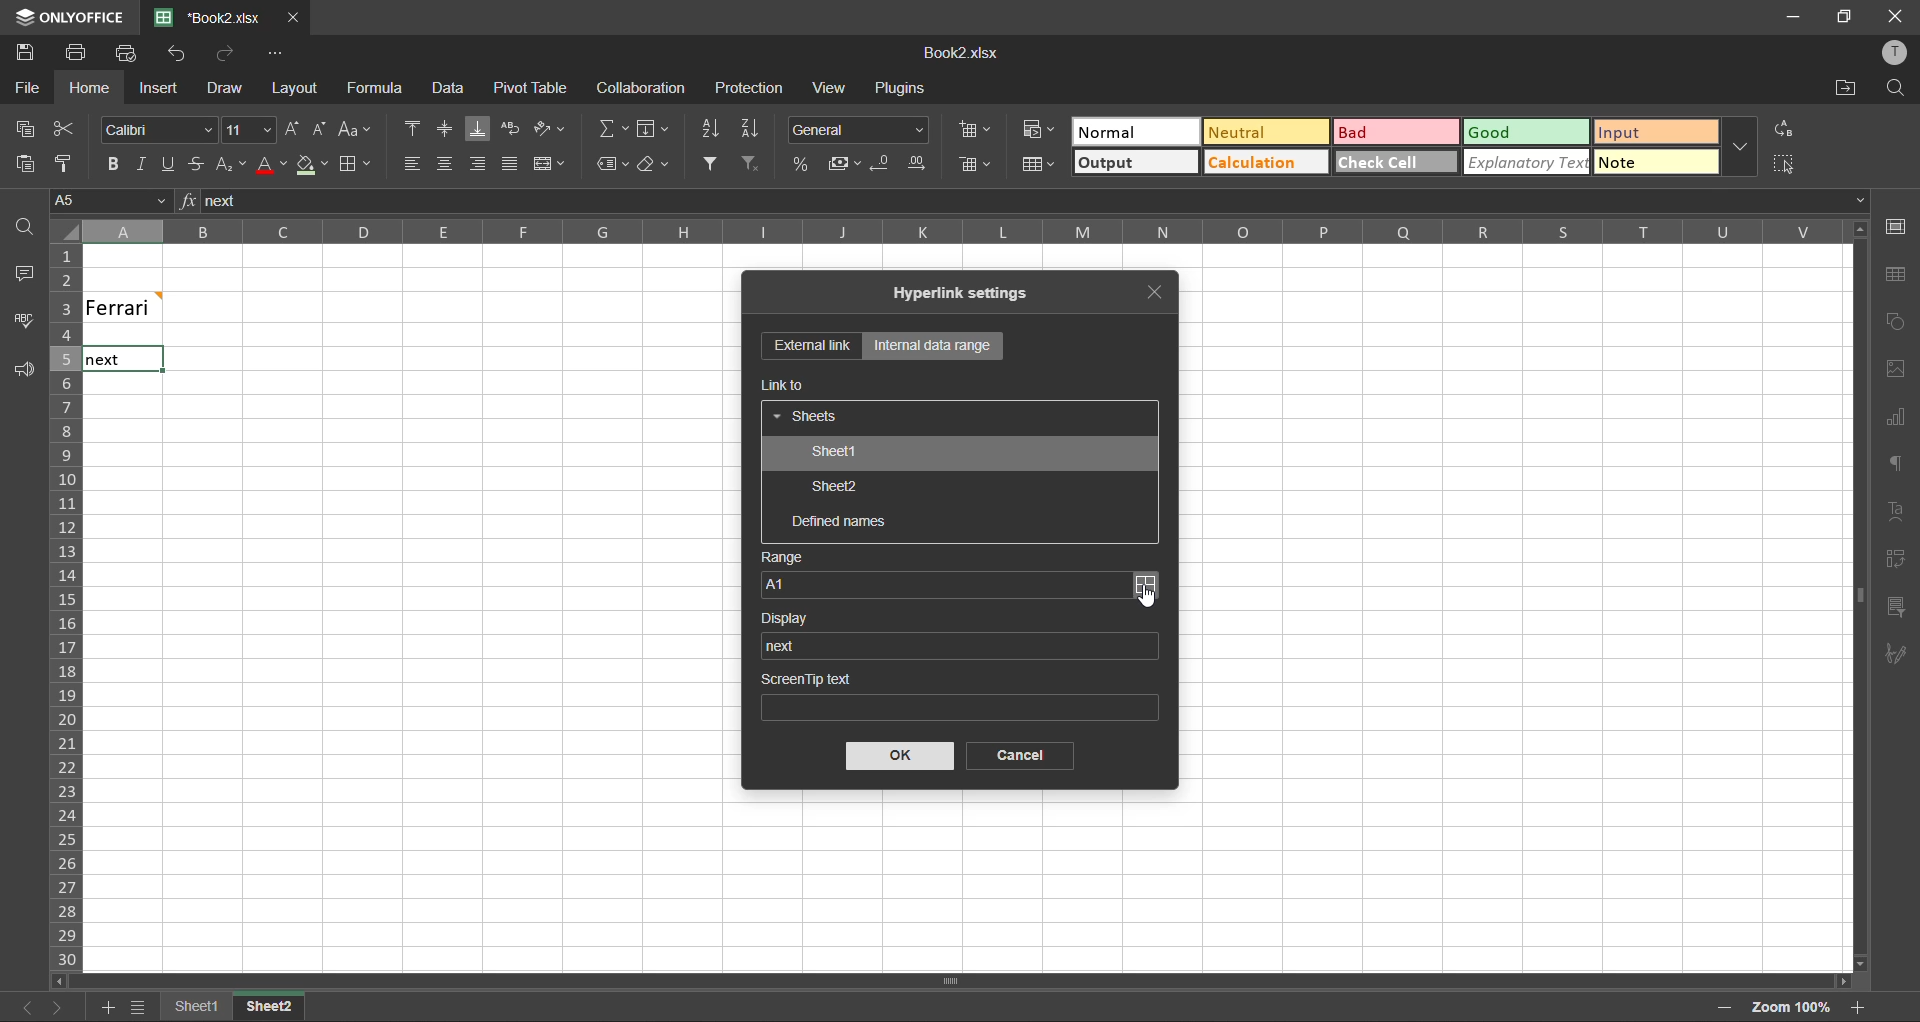 The image size is (1920, 1022). Describe the element at coordinates (55, 1007) in the screenshot. I see `next` at that location.